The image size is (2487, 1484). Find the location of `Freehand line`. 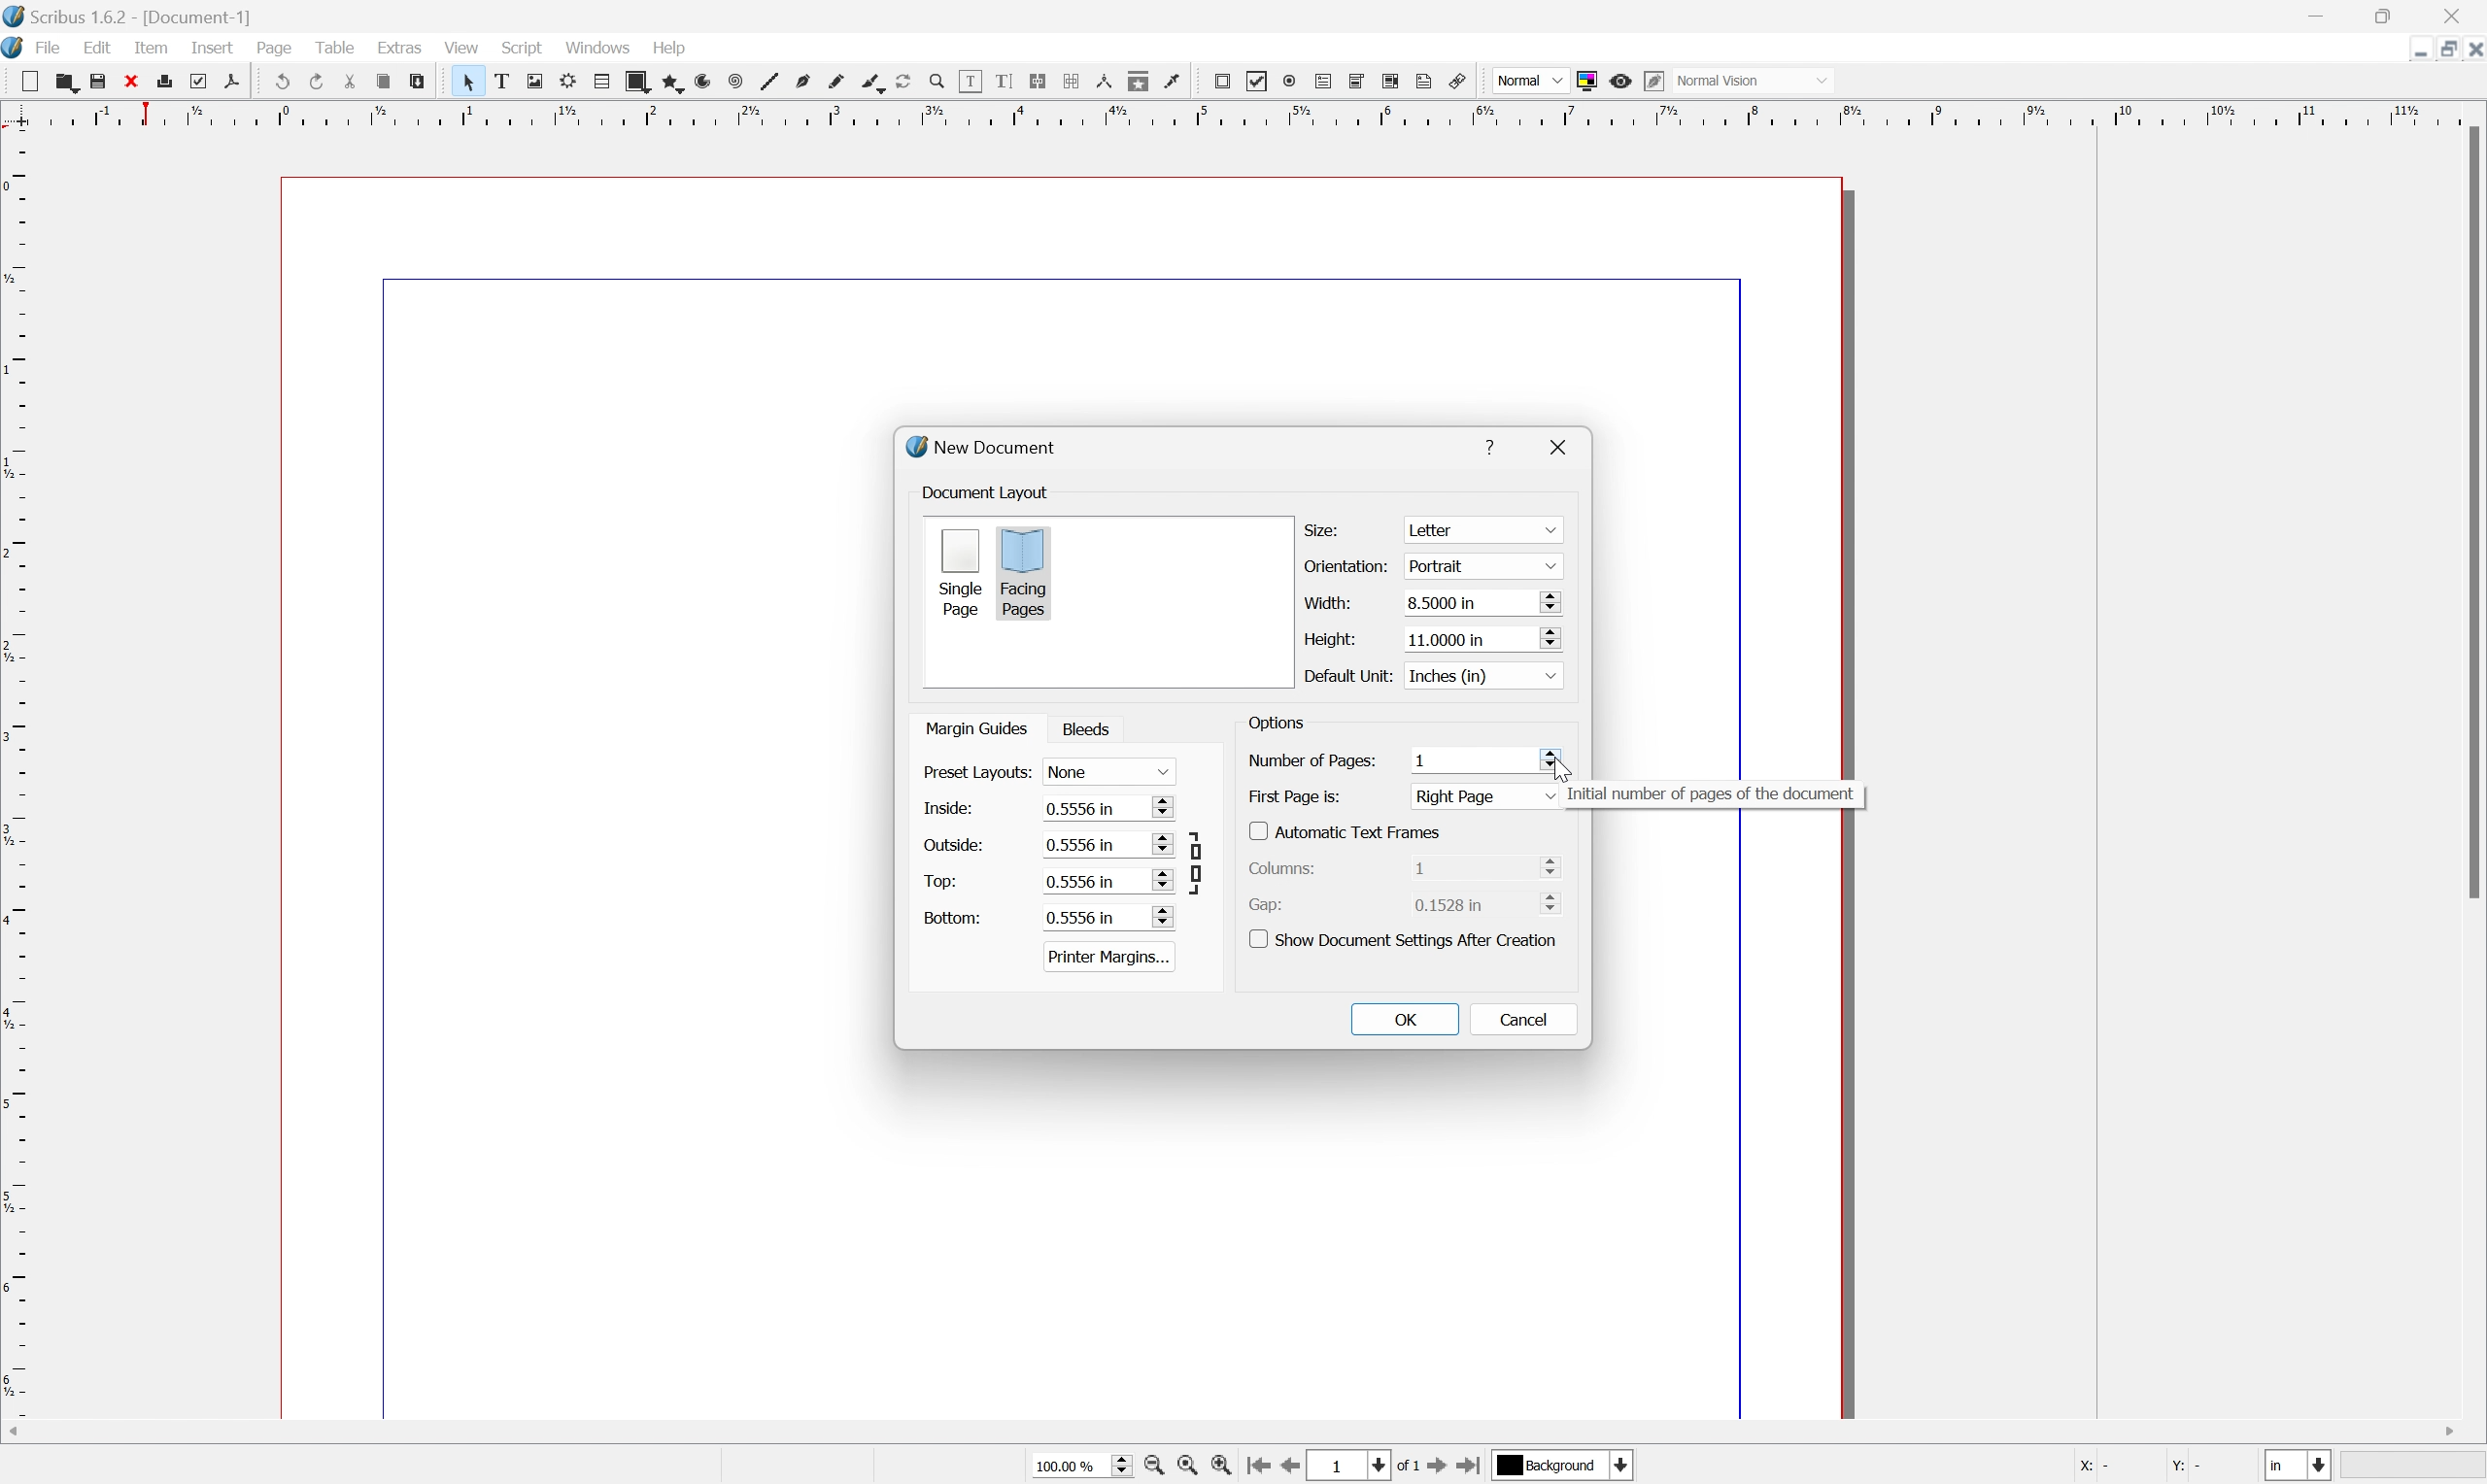

Freehand line is located at coordinates (834, 82).